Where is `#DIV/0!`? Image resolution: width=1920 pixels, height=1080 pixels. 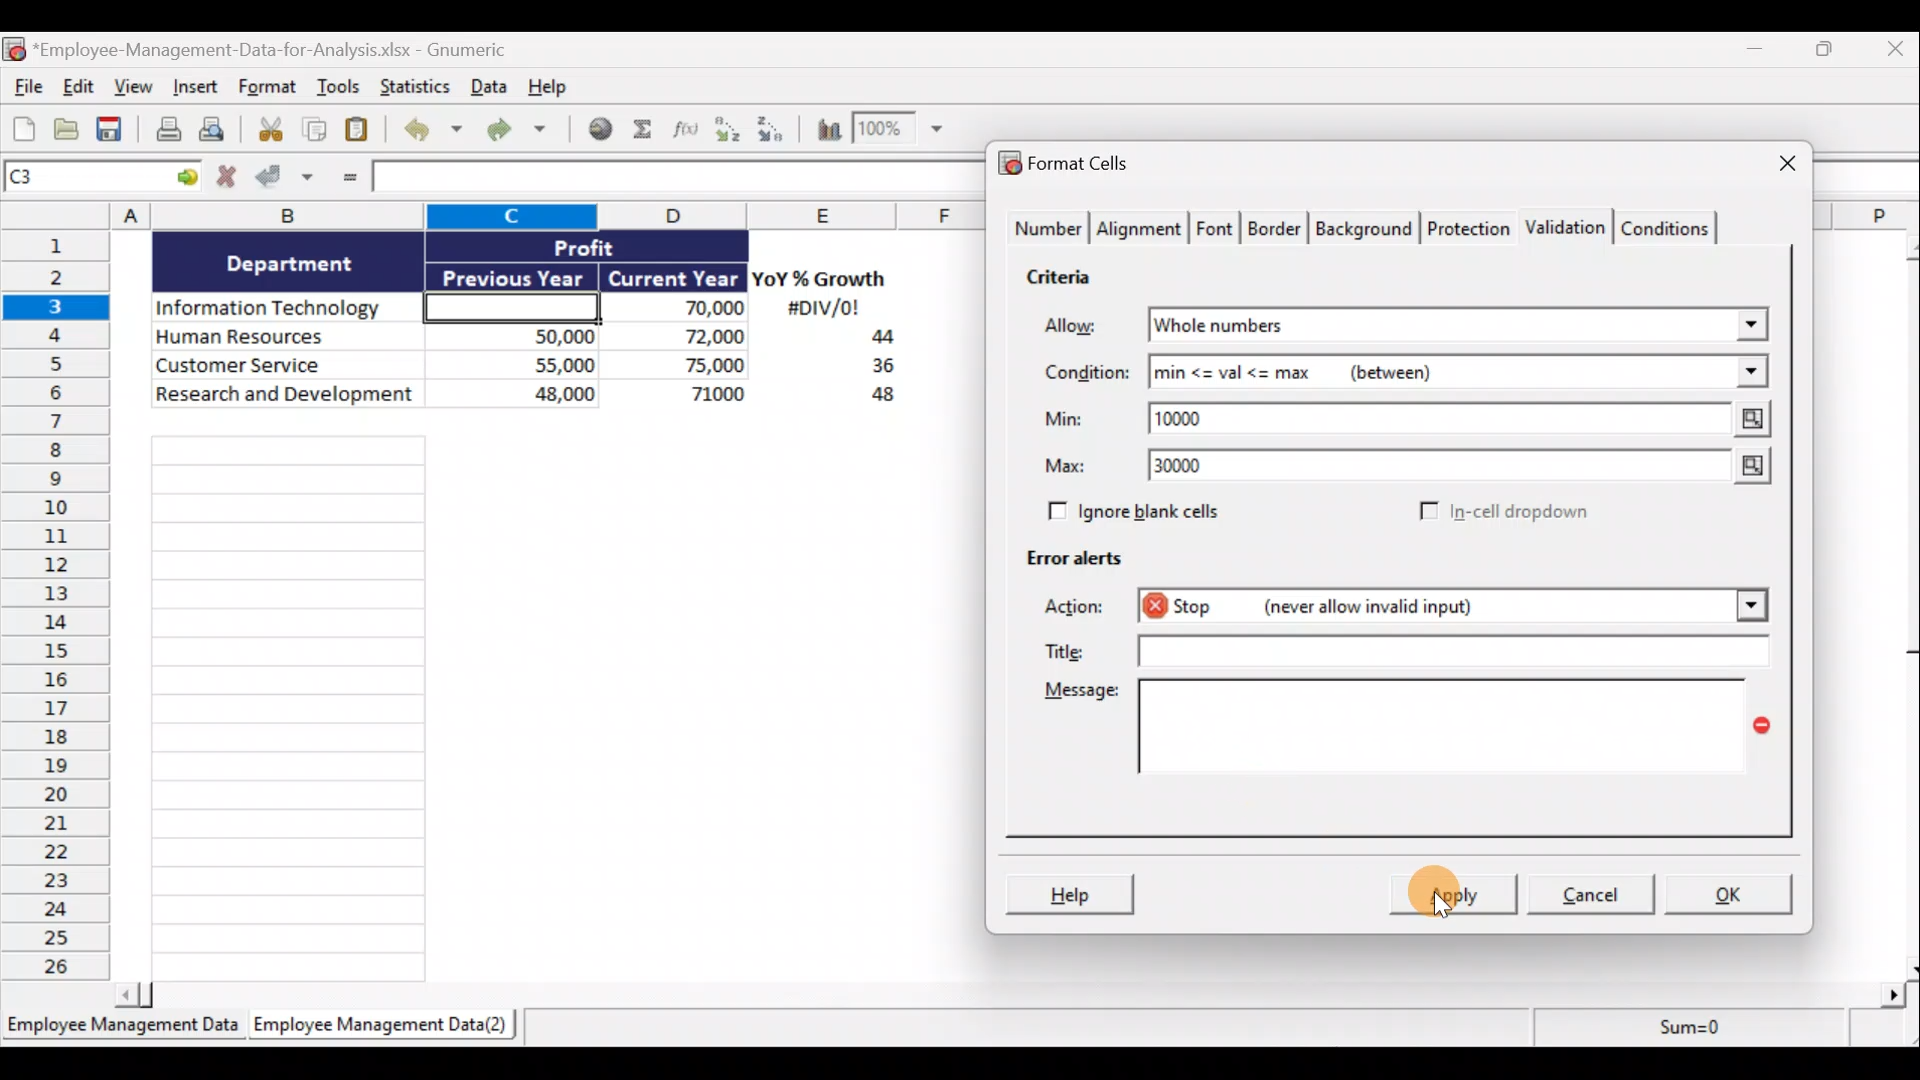 #DIV/0! is located at coordinates (822, 309).